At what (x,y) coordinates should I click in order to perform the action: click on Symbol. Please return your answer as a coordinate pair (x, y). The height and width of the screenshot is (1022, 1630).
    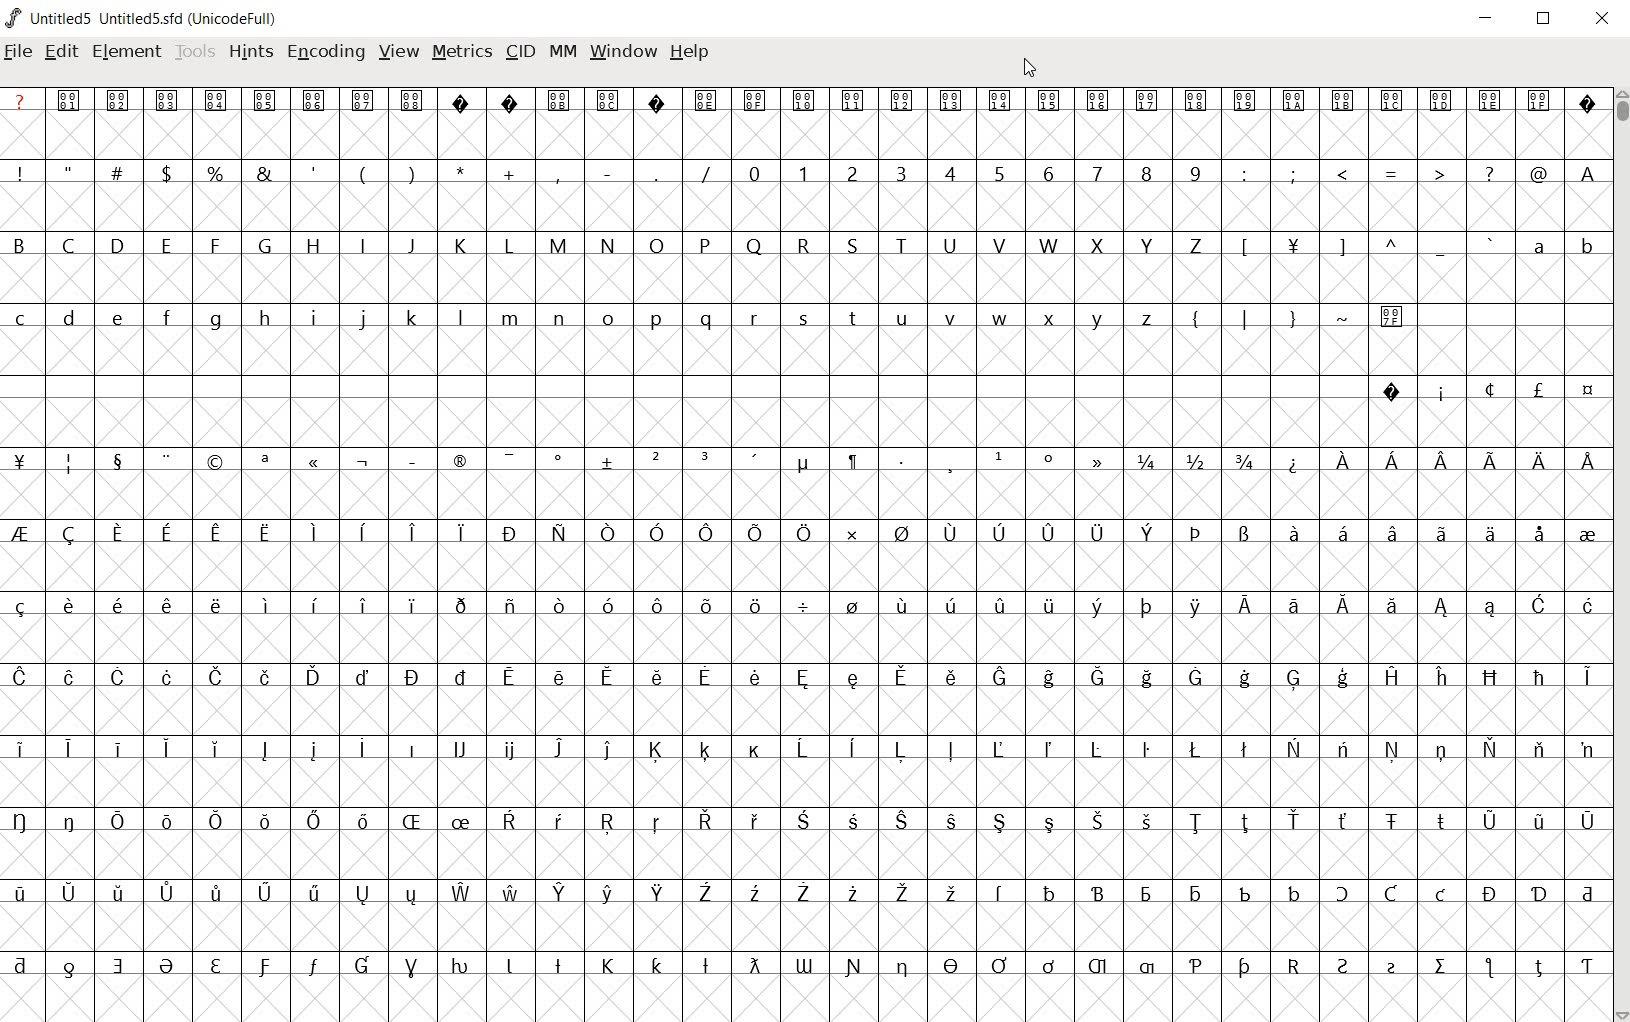
    Looking at the image, I should click on (1585, 391).